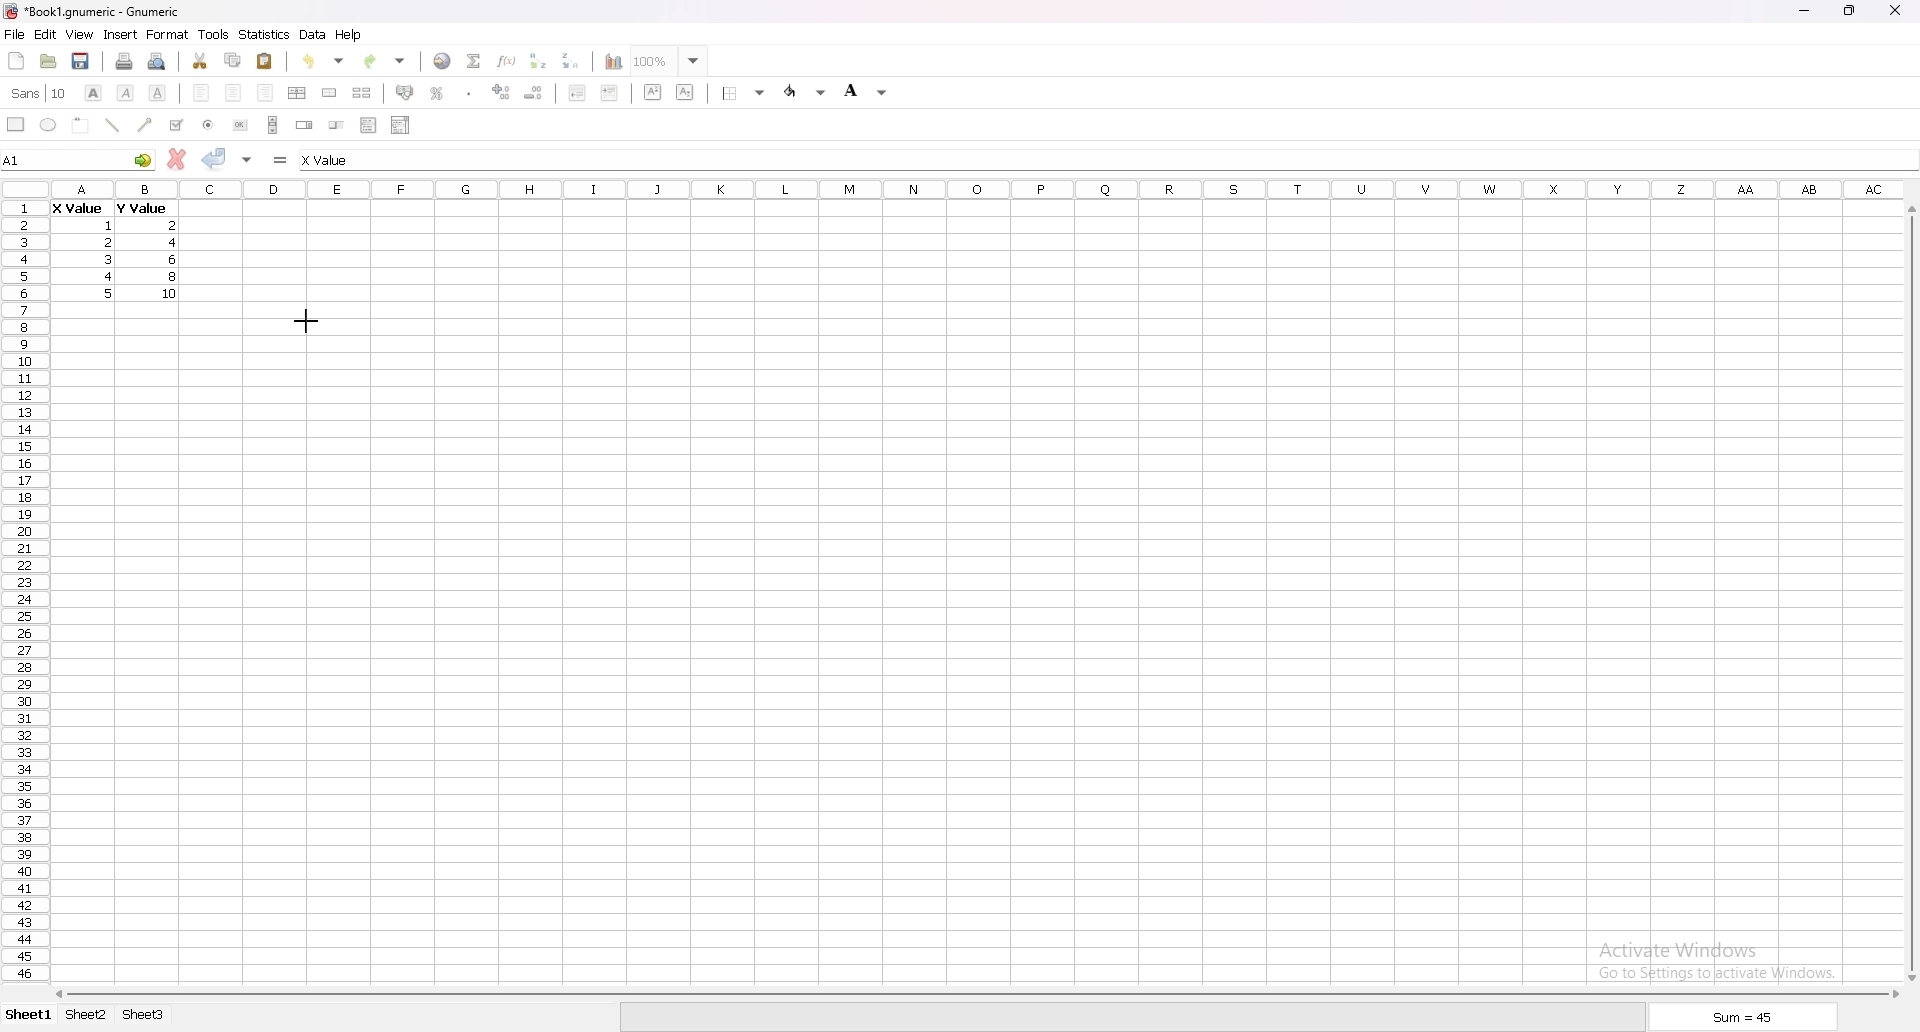  Describe the element at coordinates (368, 124) in the screenshot. I see `list` at that location.